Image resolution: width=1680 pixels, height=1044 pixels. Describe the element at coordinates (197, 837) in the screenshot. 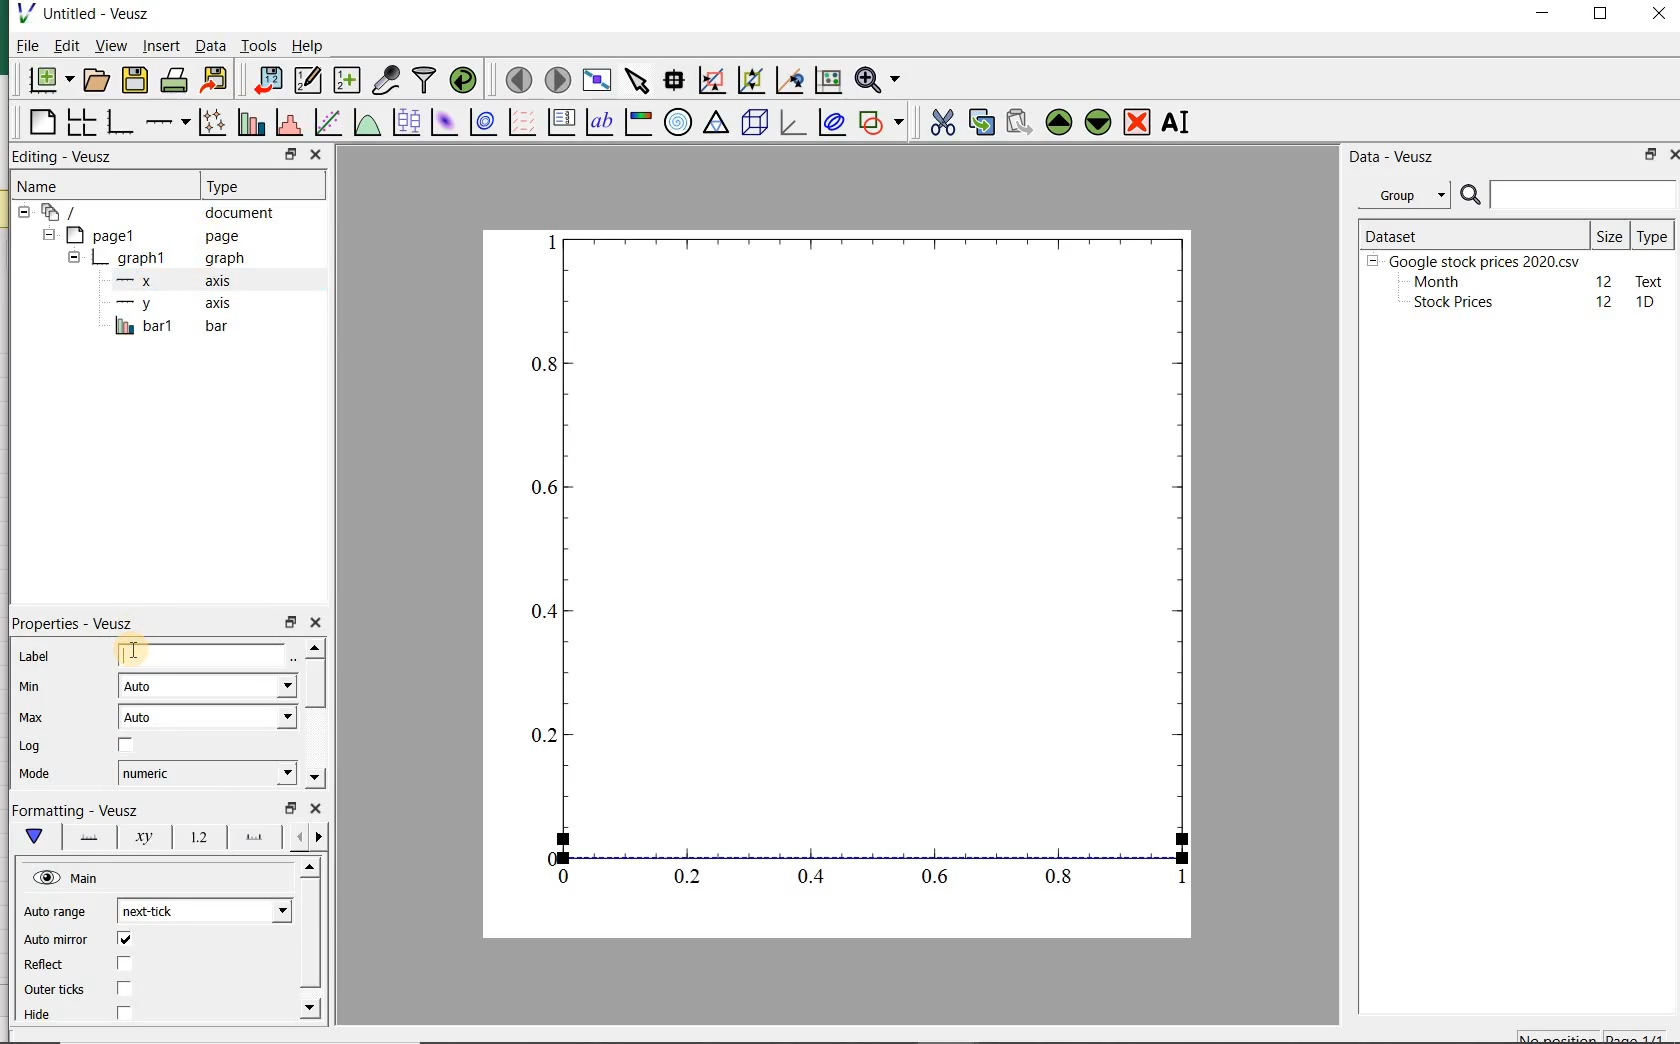

I see `tick labels` at that location.